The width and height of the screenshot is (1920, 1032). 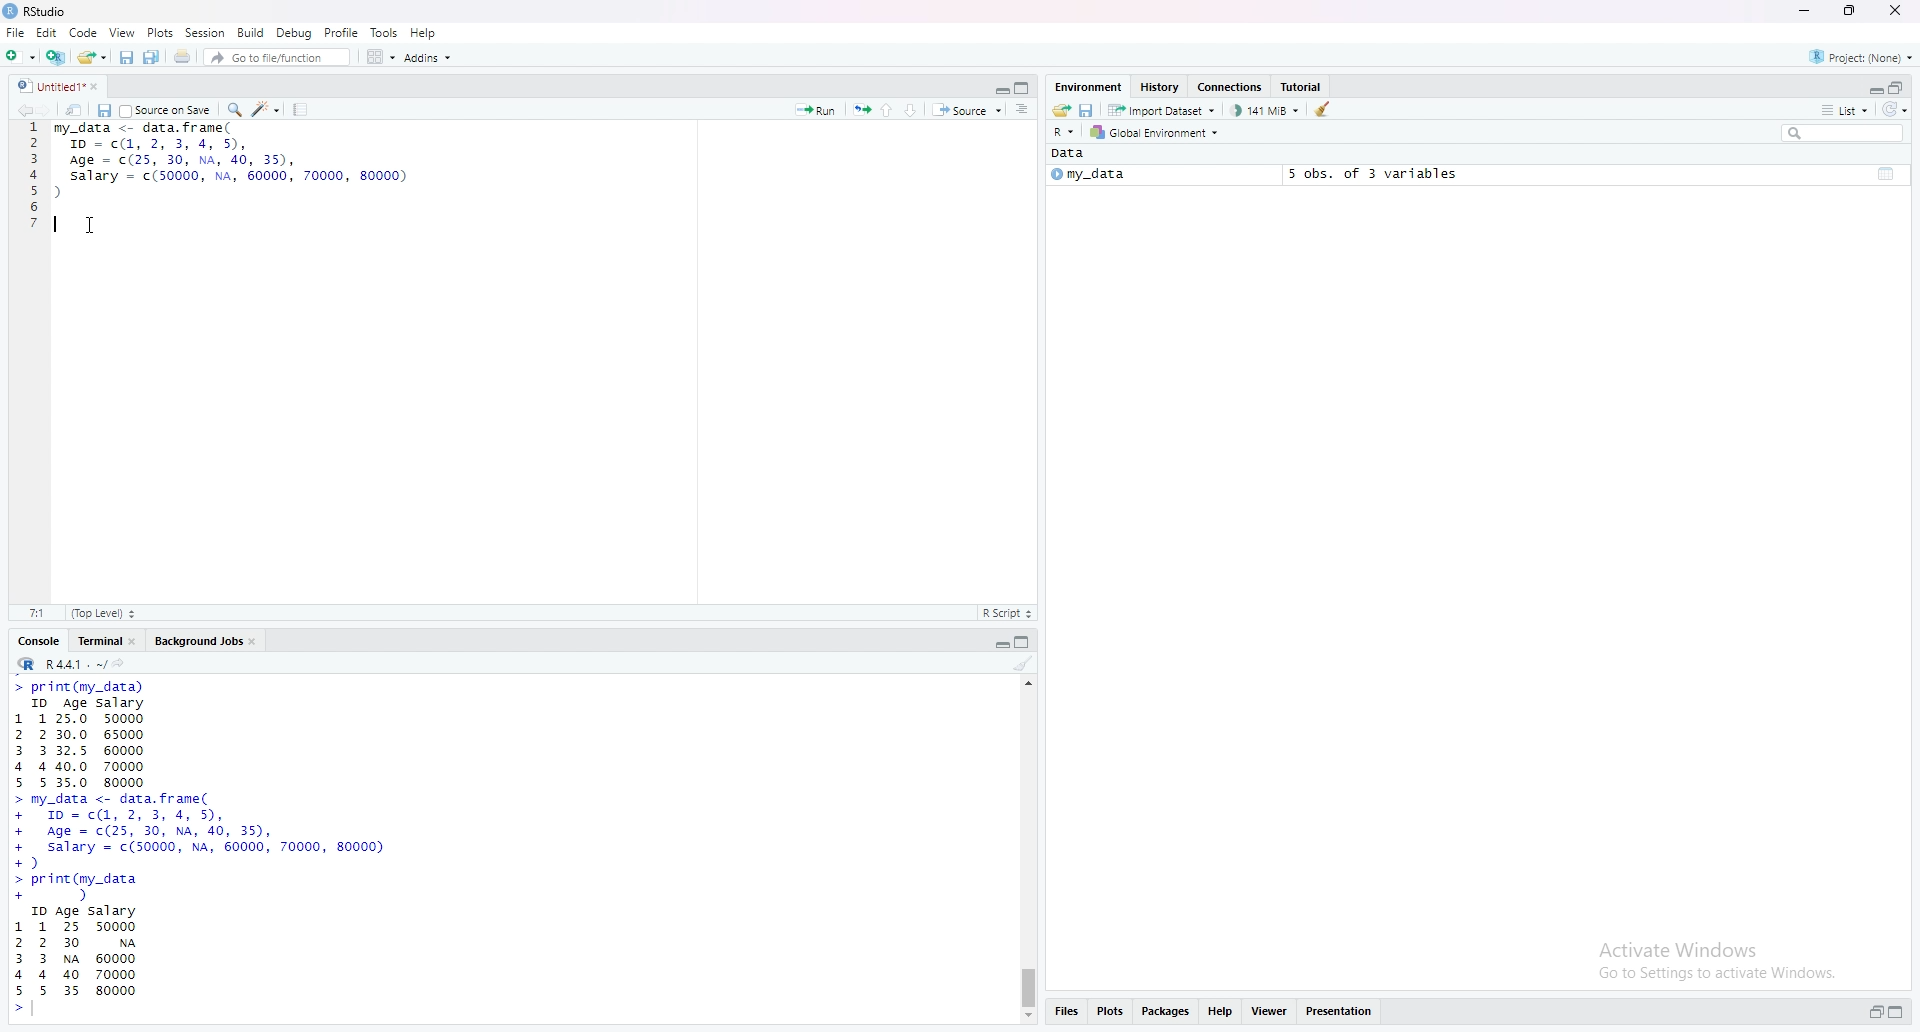 What do you see at coordinates (166, 110) in the screenshot?
I see `source on save` at bounding box center [166, 110].